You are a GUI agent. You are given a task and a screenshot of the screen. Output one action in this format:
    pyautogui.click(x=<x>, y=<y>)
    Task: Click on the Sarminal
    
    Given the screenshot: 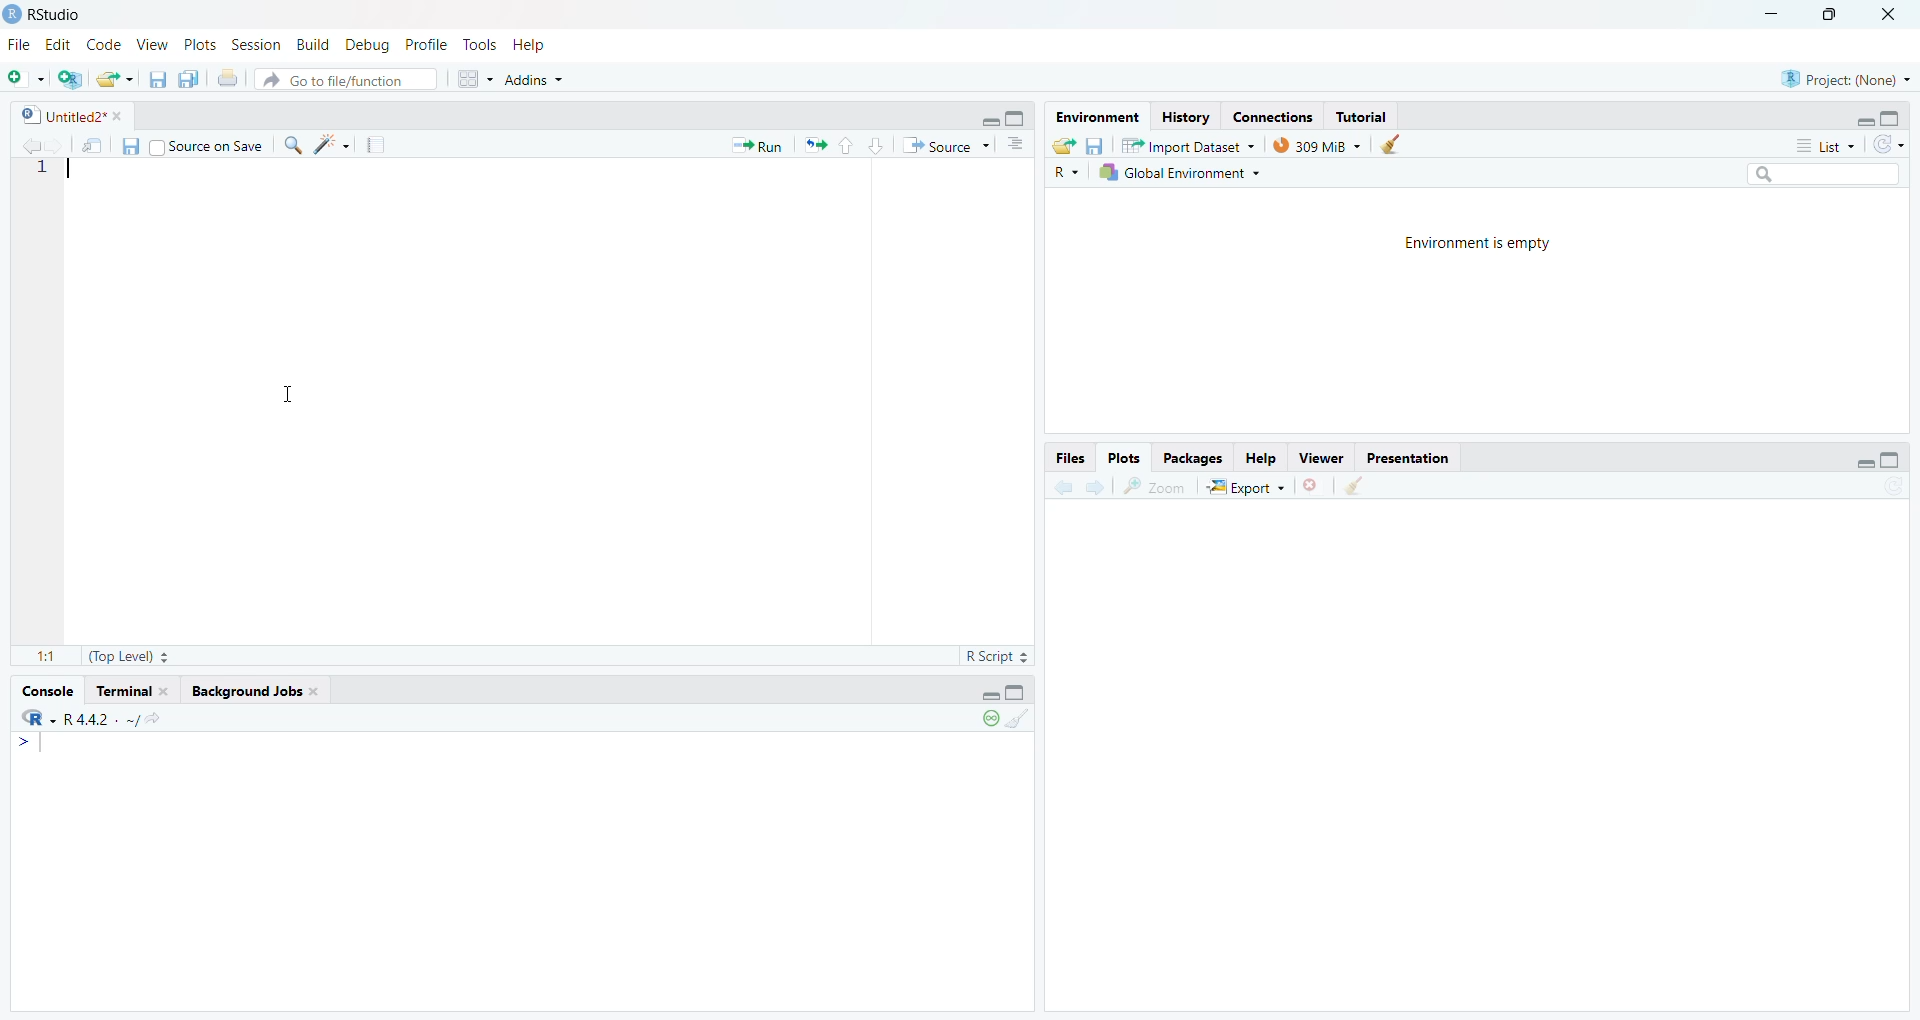 What is the action you would take?
    pyautogui.click(x=132, y=688)
    